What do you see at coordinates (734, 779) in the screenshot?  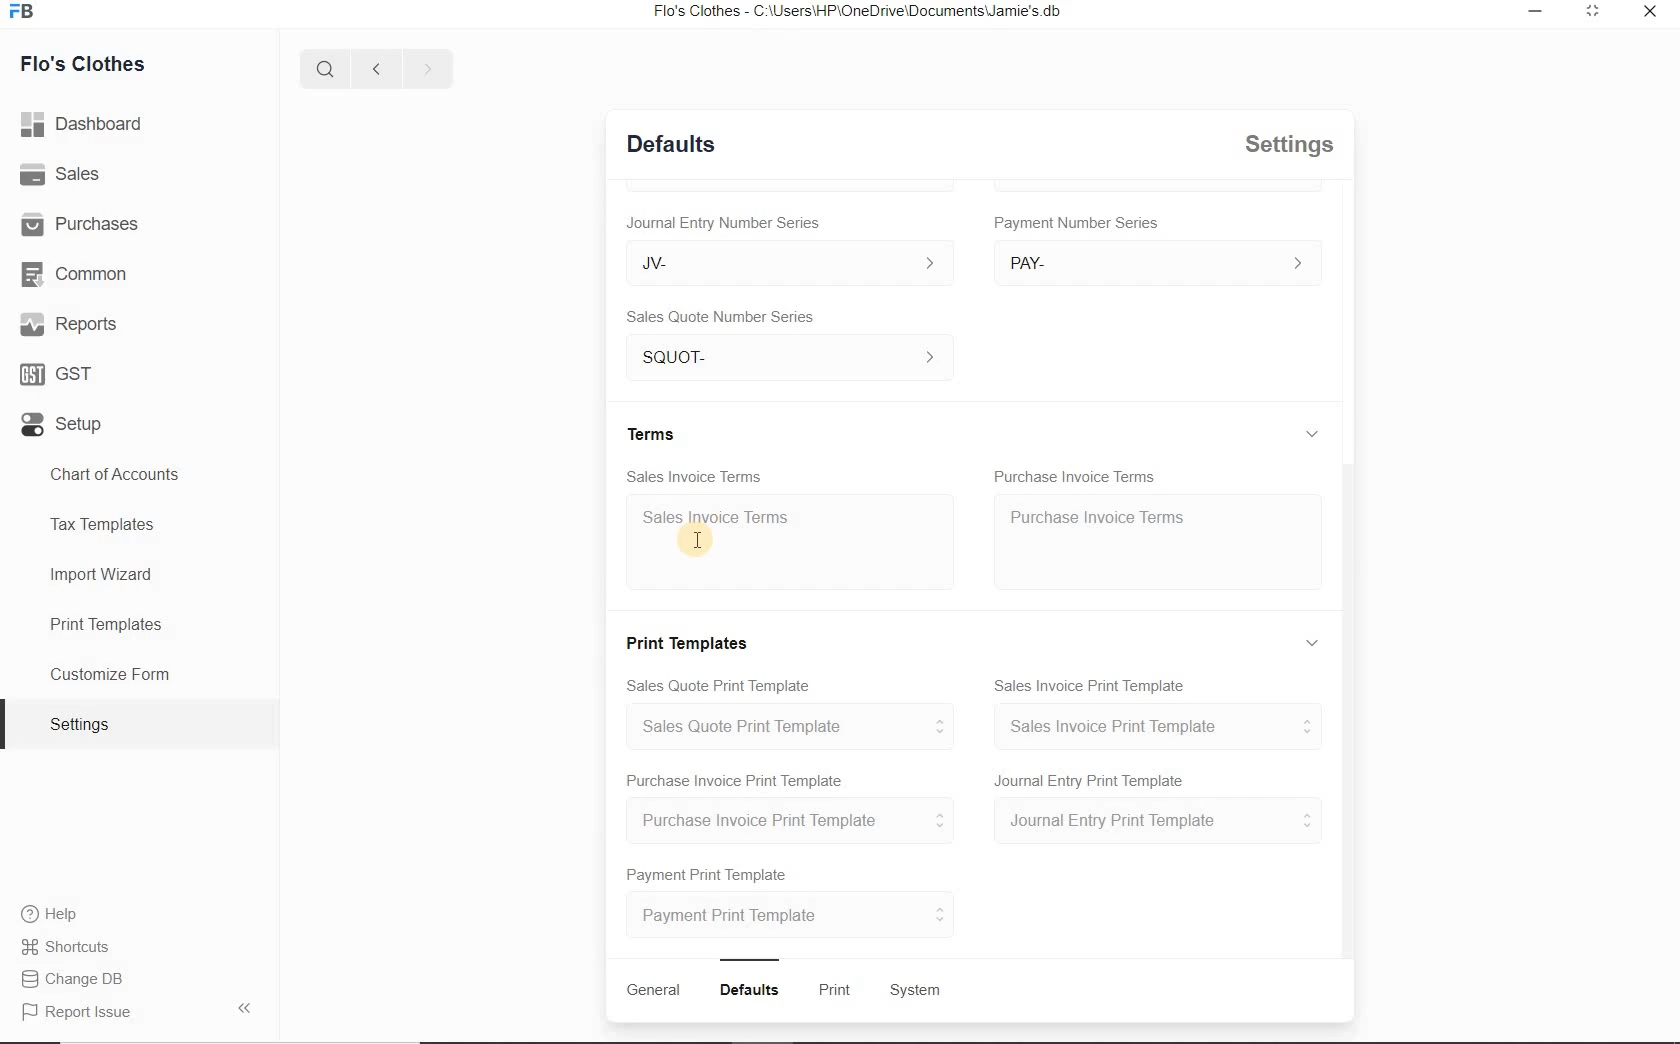 I see `Purchase Invoice Print Template` at bounding box center [734, 779].